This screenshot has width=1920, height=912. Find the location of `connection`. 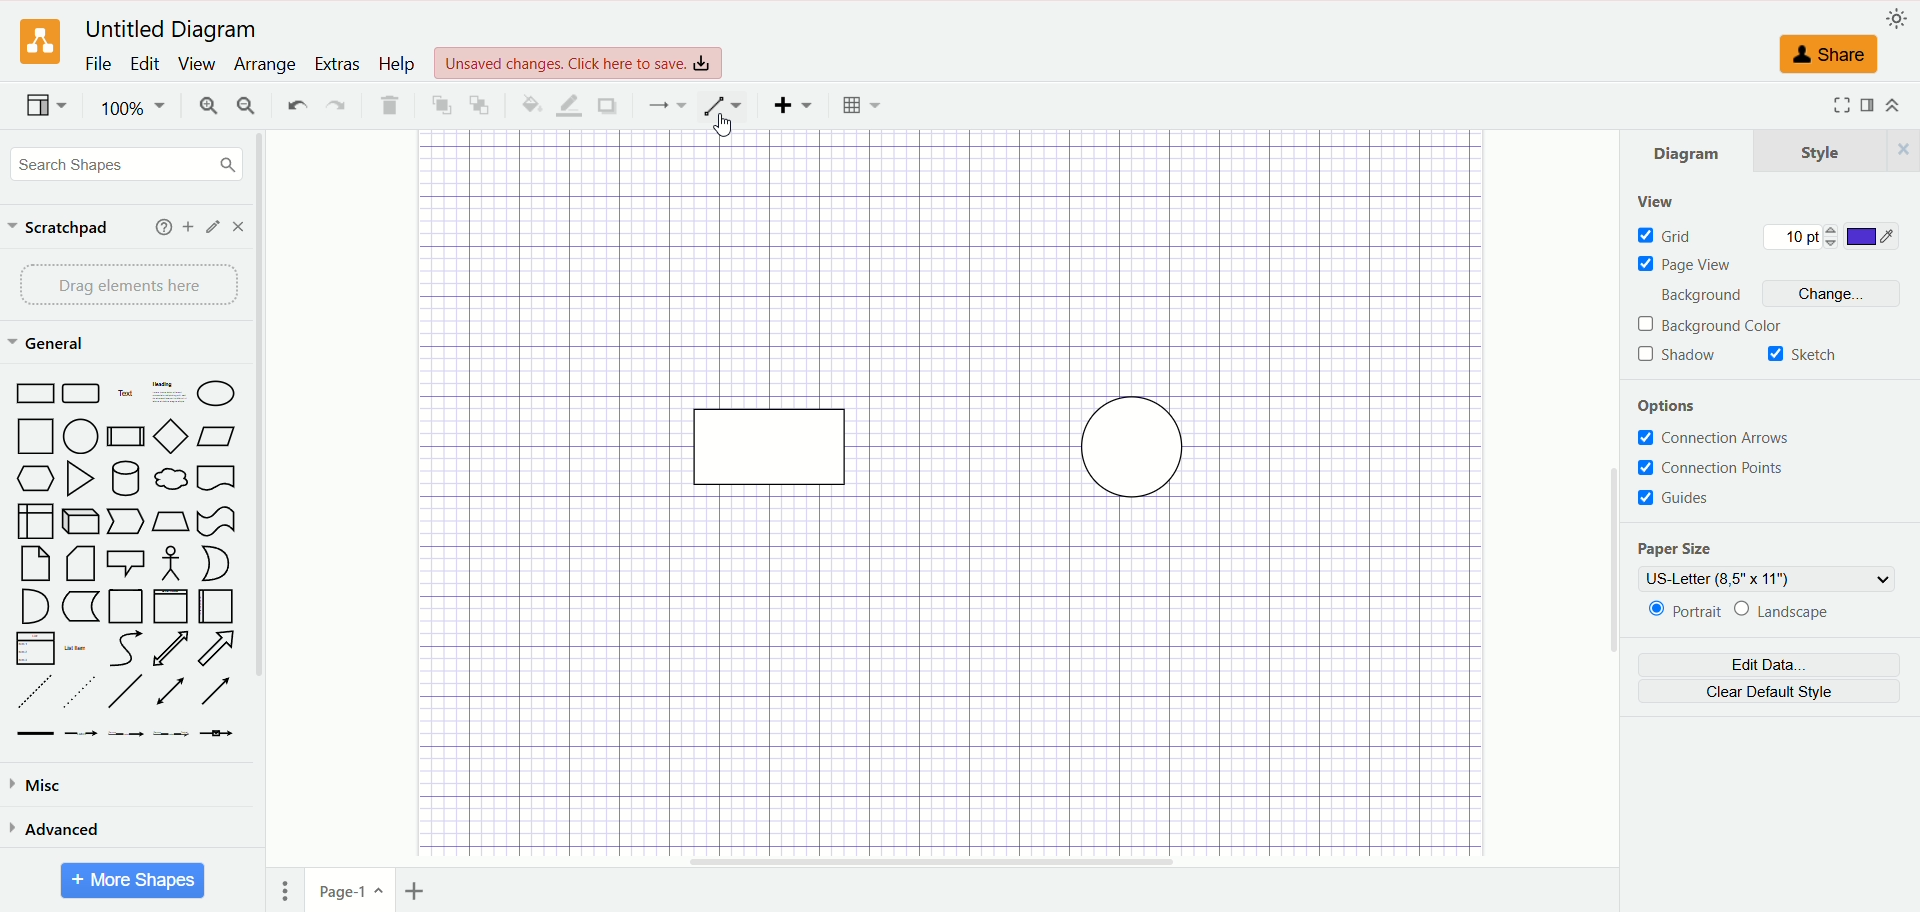

connection is located at coordinates (667, 104).